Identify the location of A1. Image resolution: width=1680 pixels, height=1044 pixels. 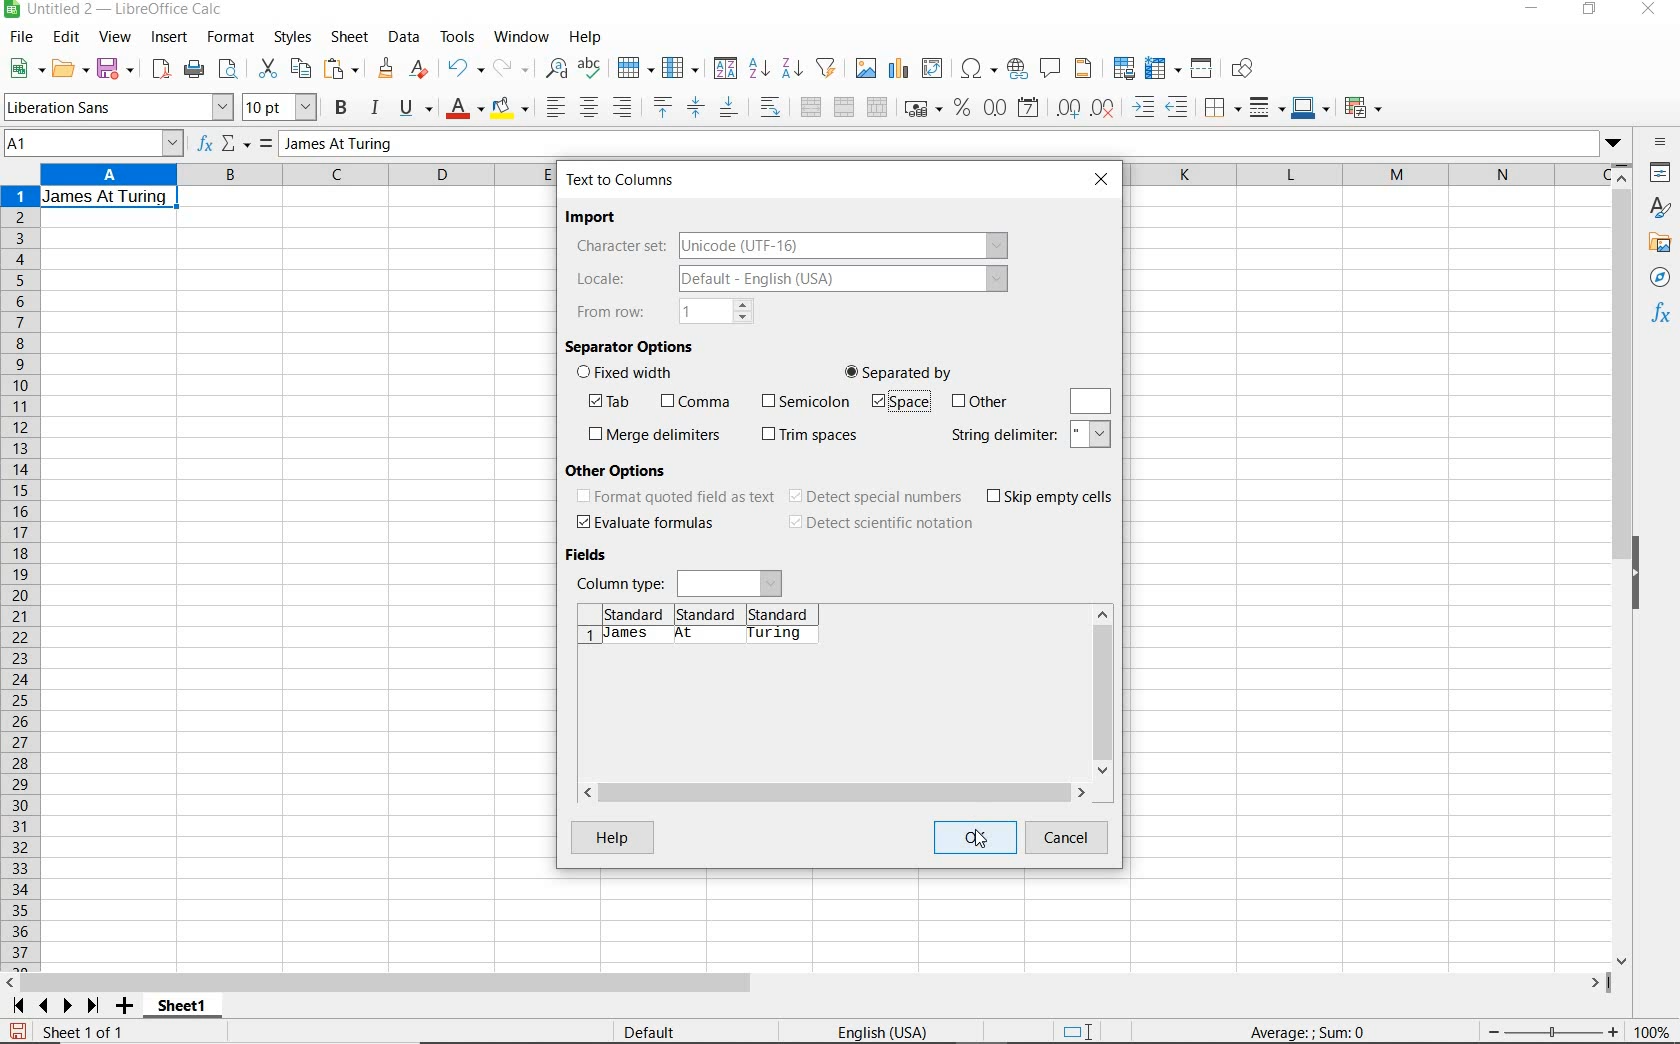
(91, 145).